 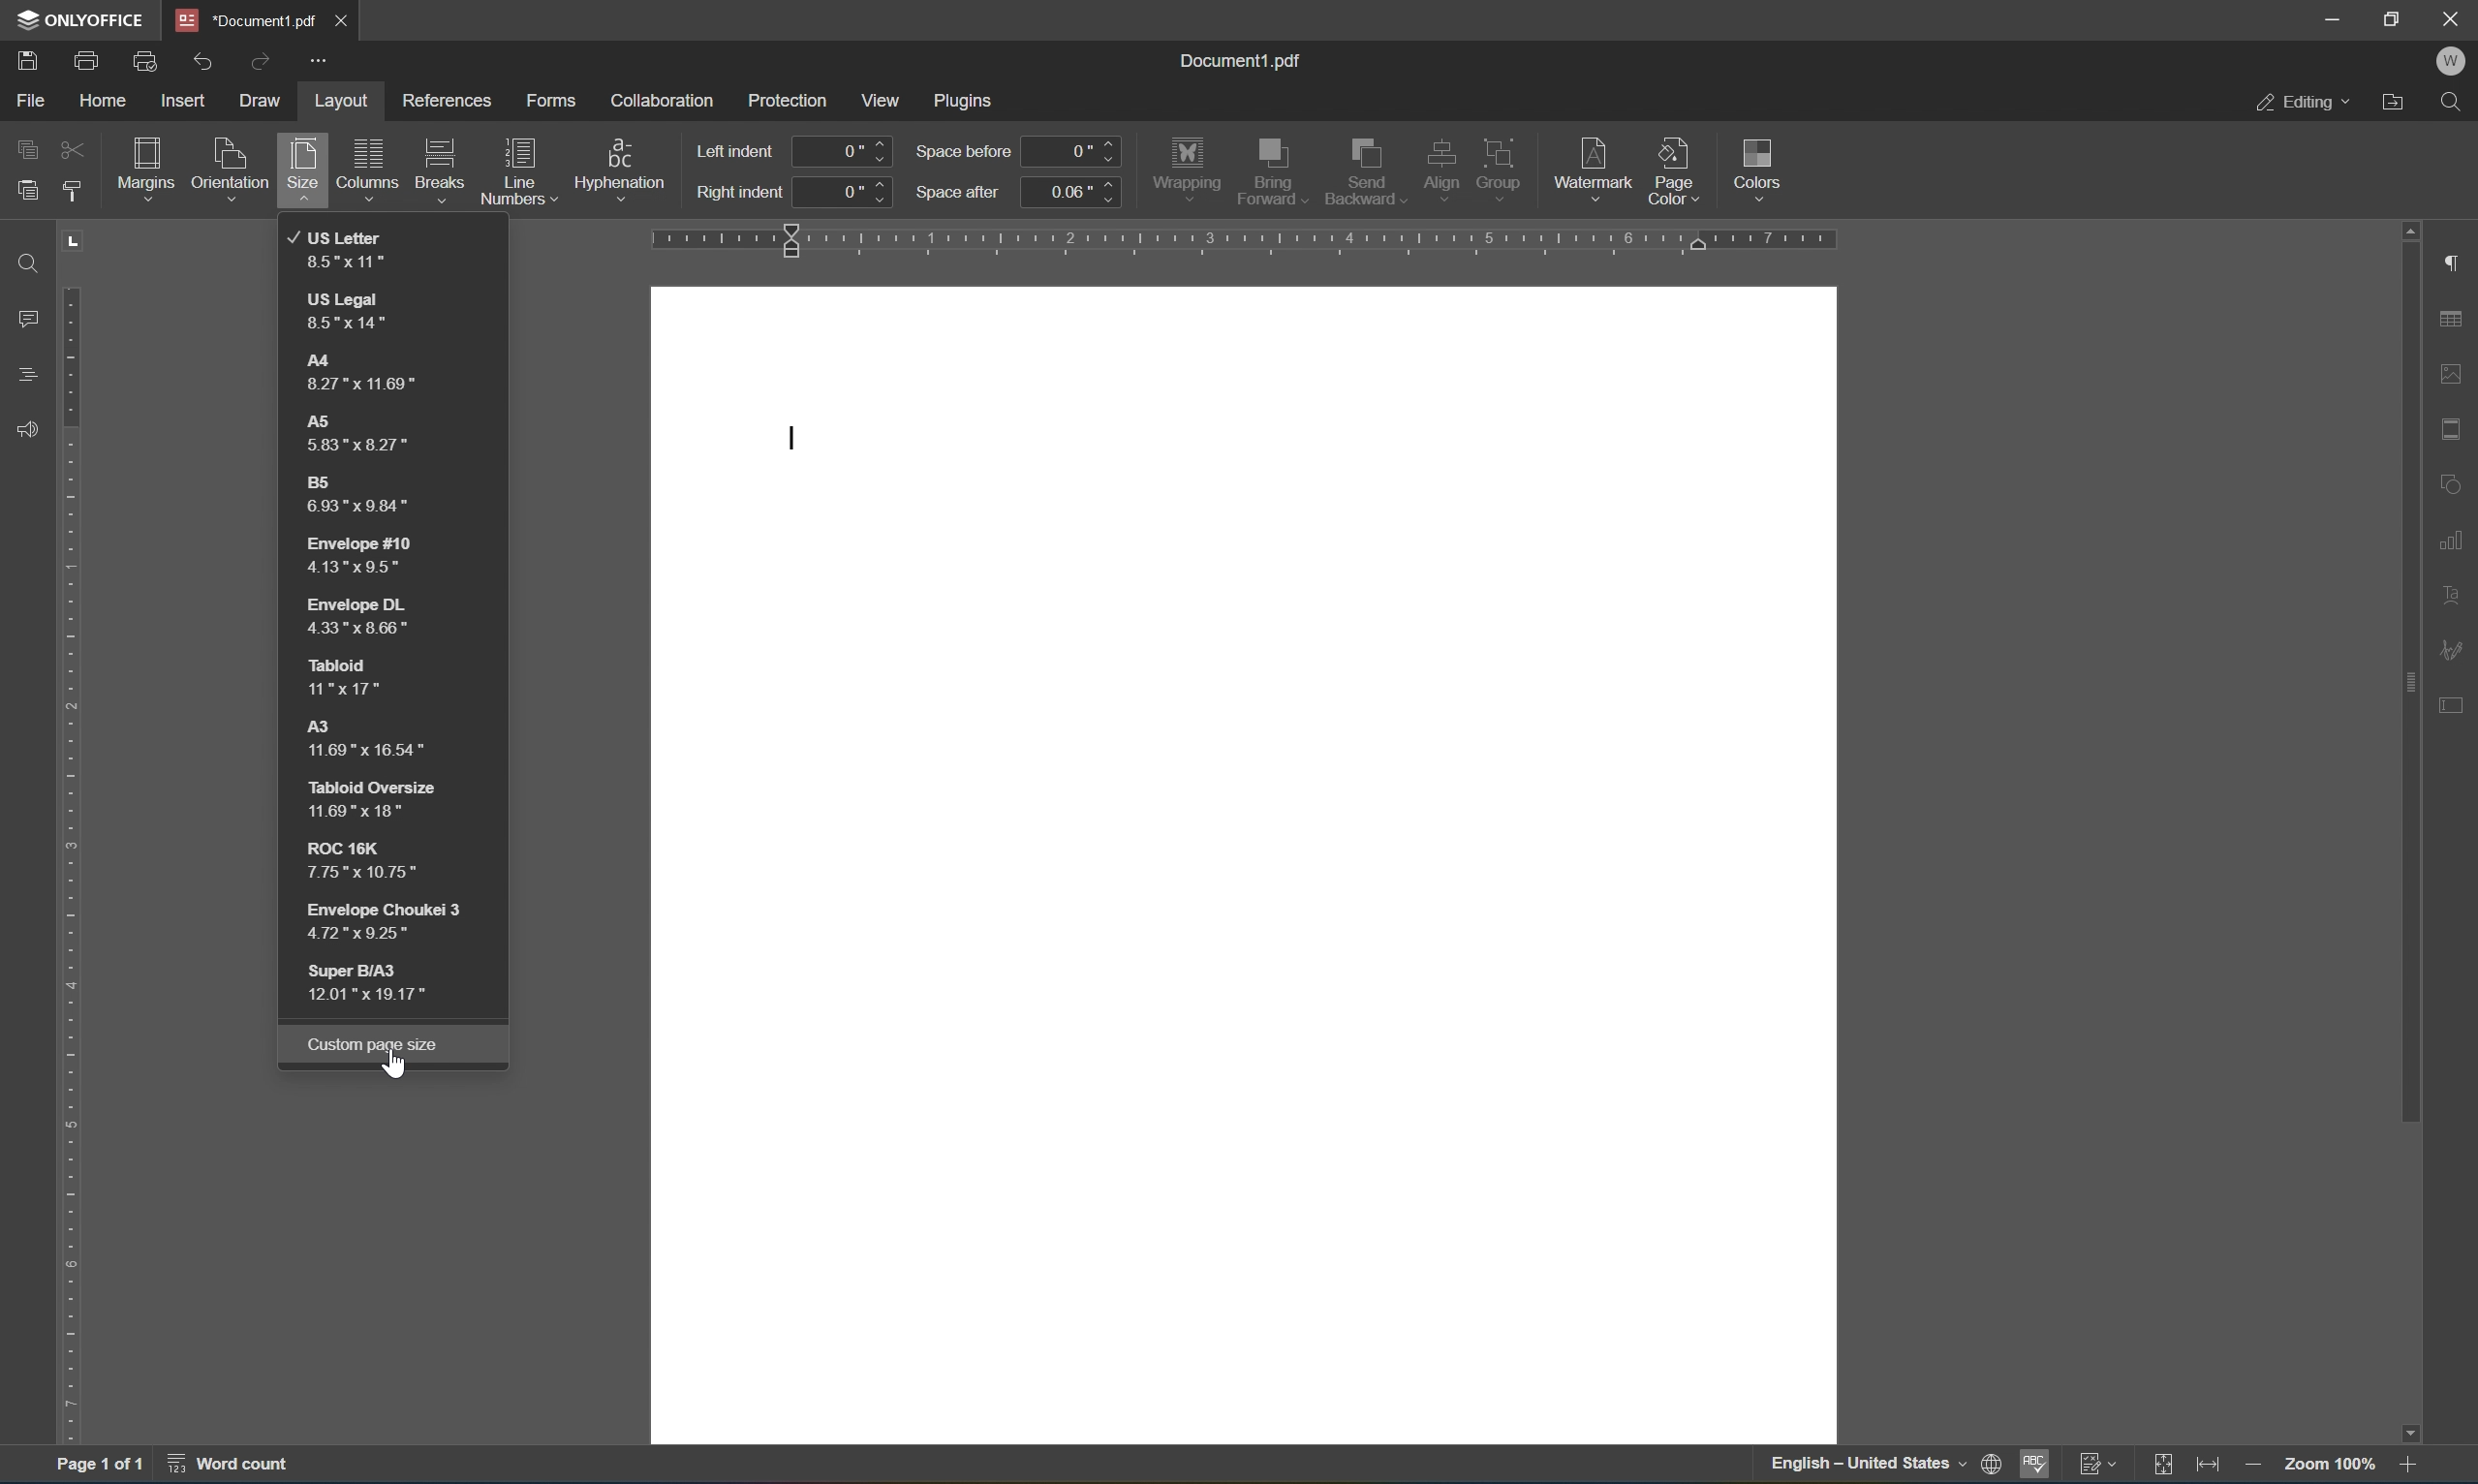 I want to click on US letter, so click(x=337, y=248).